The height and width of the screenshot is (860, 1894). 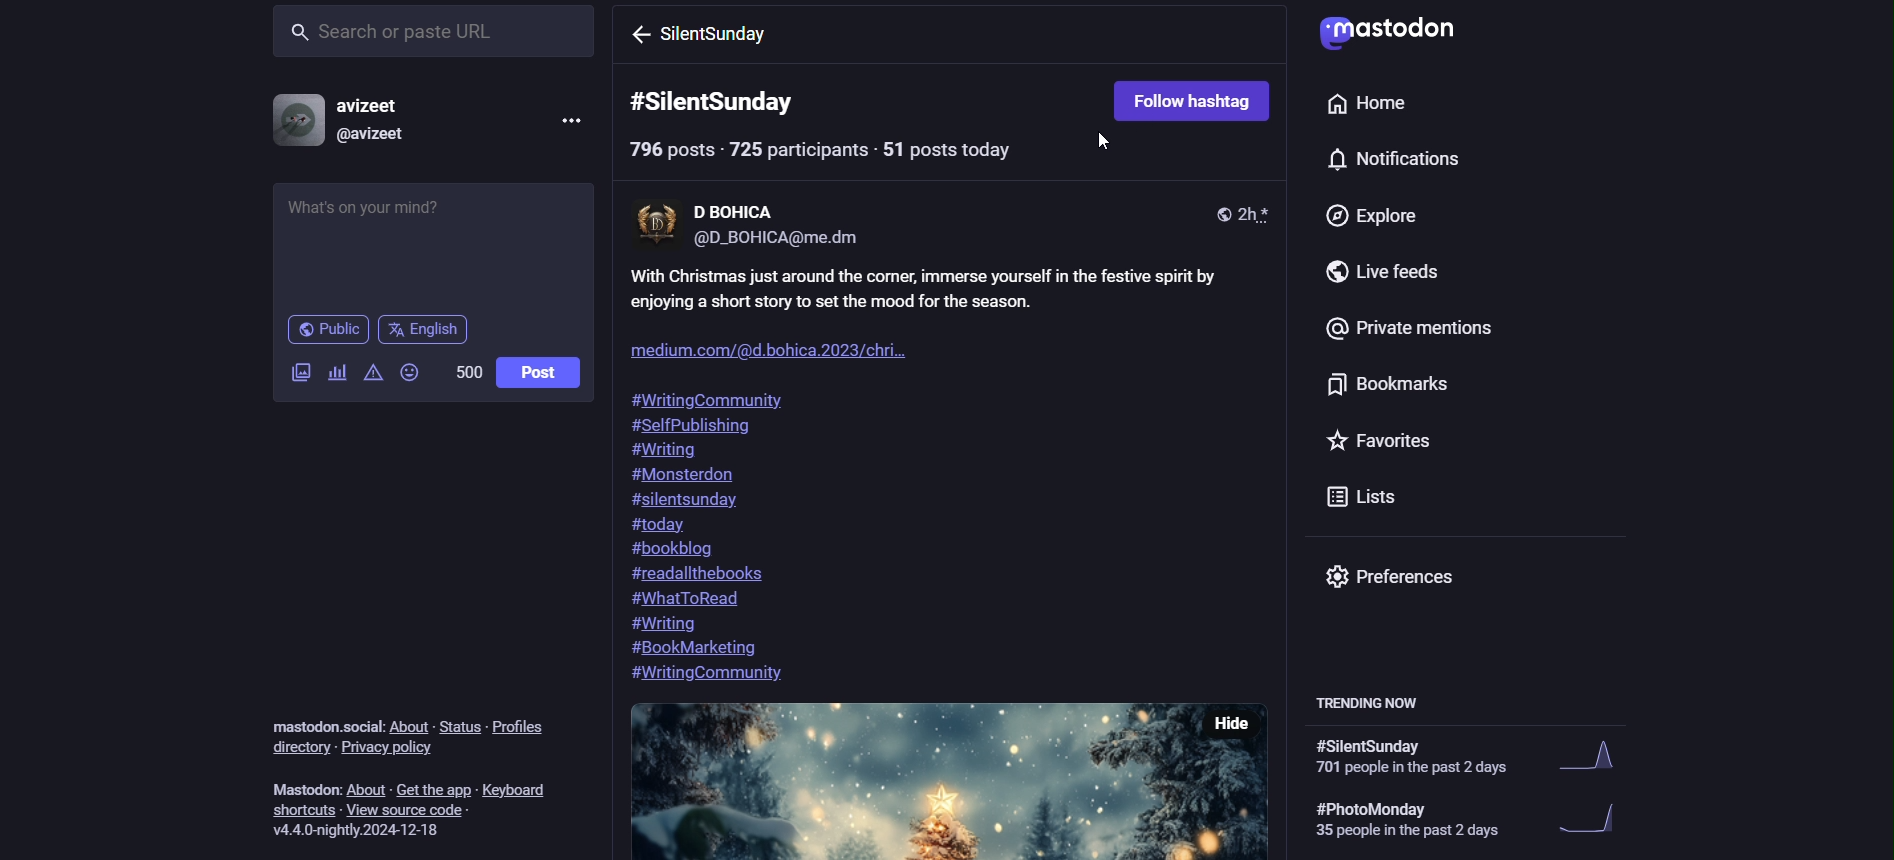 What do you see at coordinates (1385, 31) in the screenshot?
I see `logo` at bounding box center [1385, 31].